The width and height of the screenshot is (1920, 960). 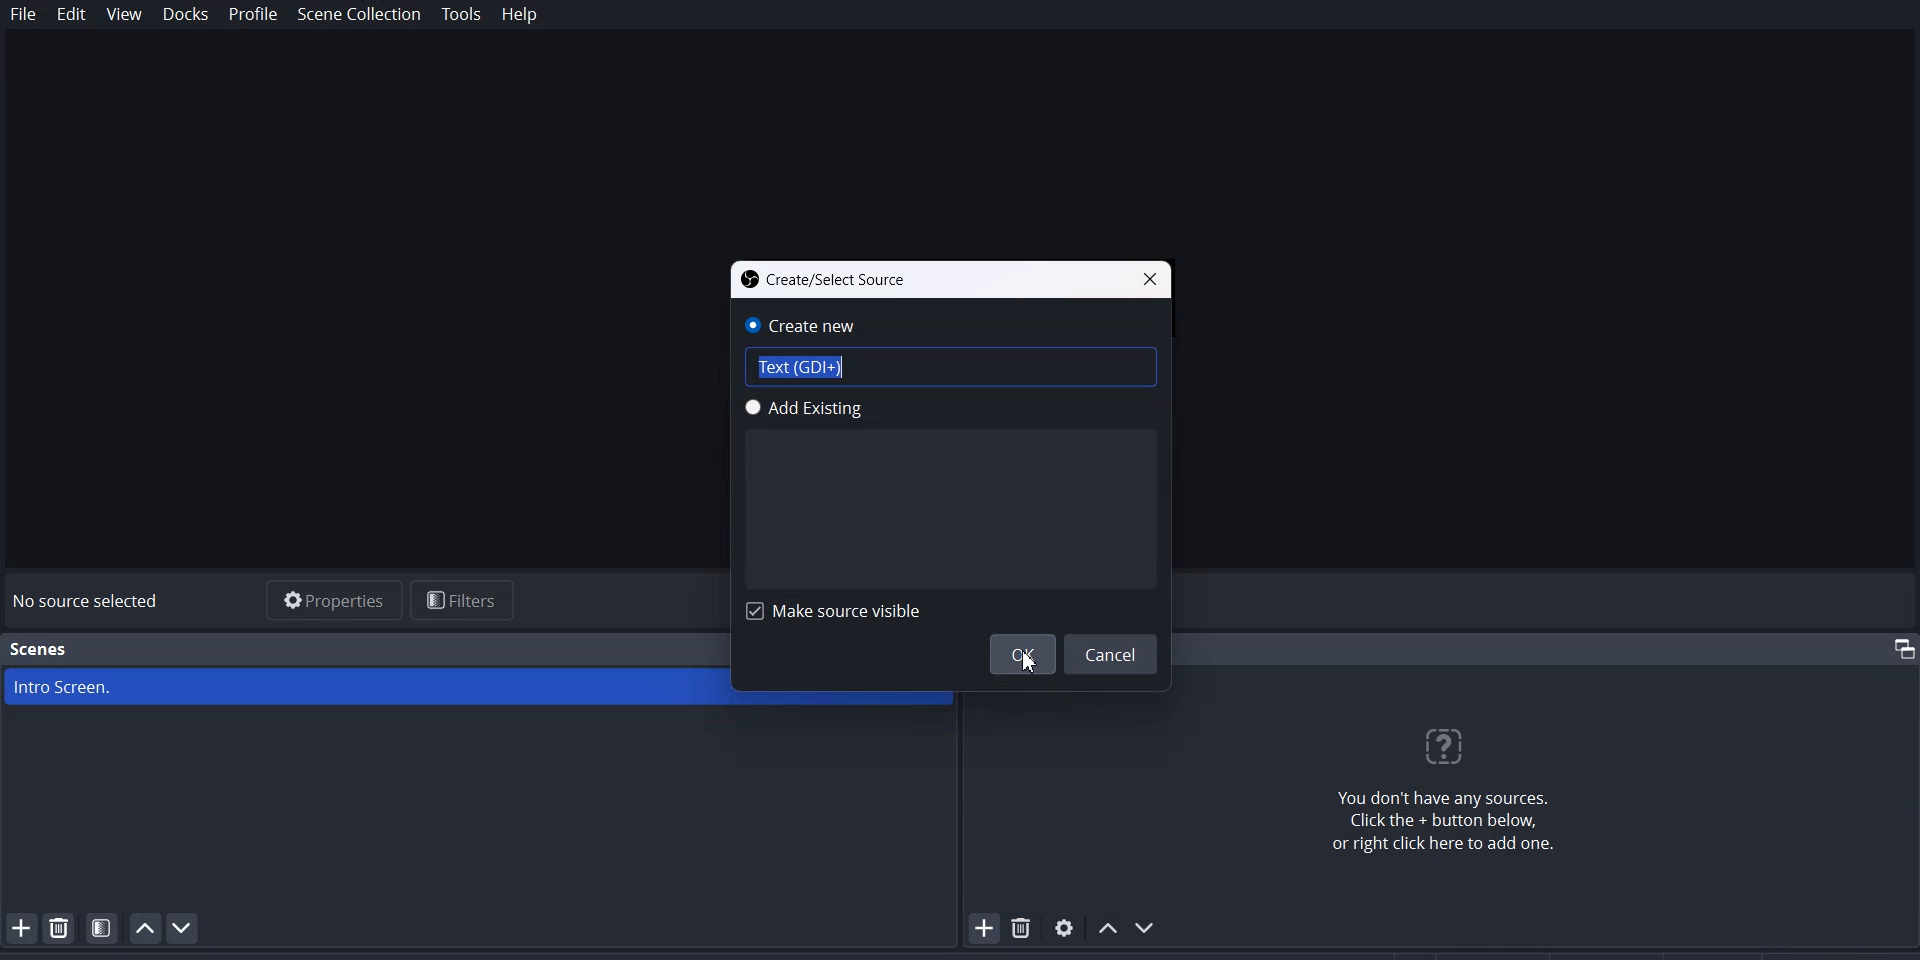 What do you see at coordinates (985, 928) in the screenshot?
I see `Add Source` at bounding box center [985, 928].